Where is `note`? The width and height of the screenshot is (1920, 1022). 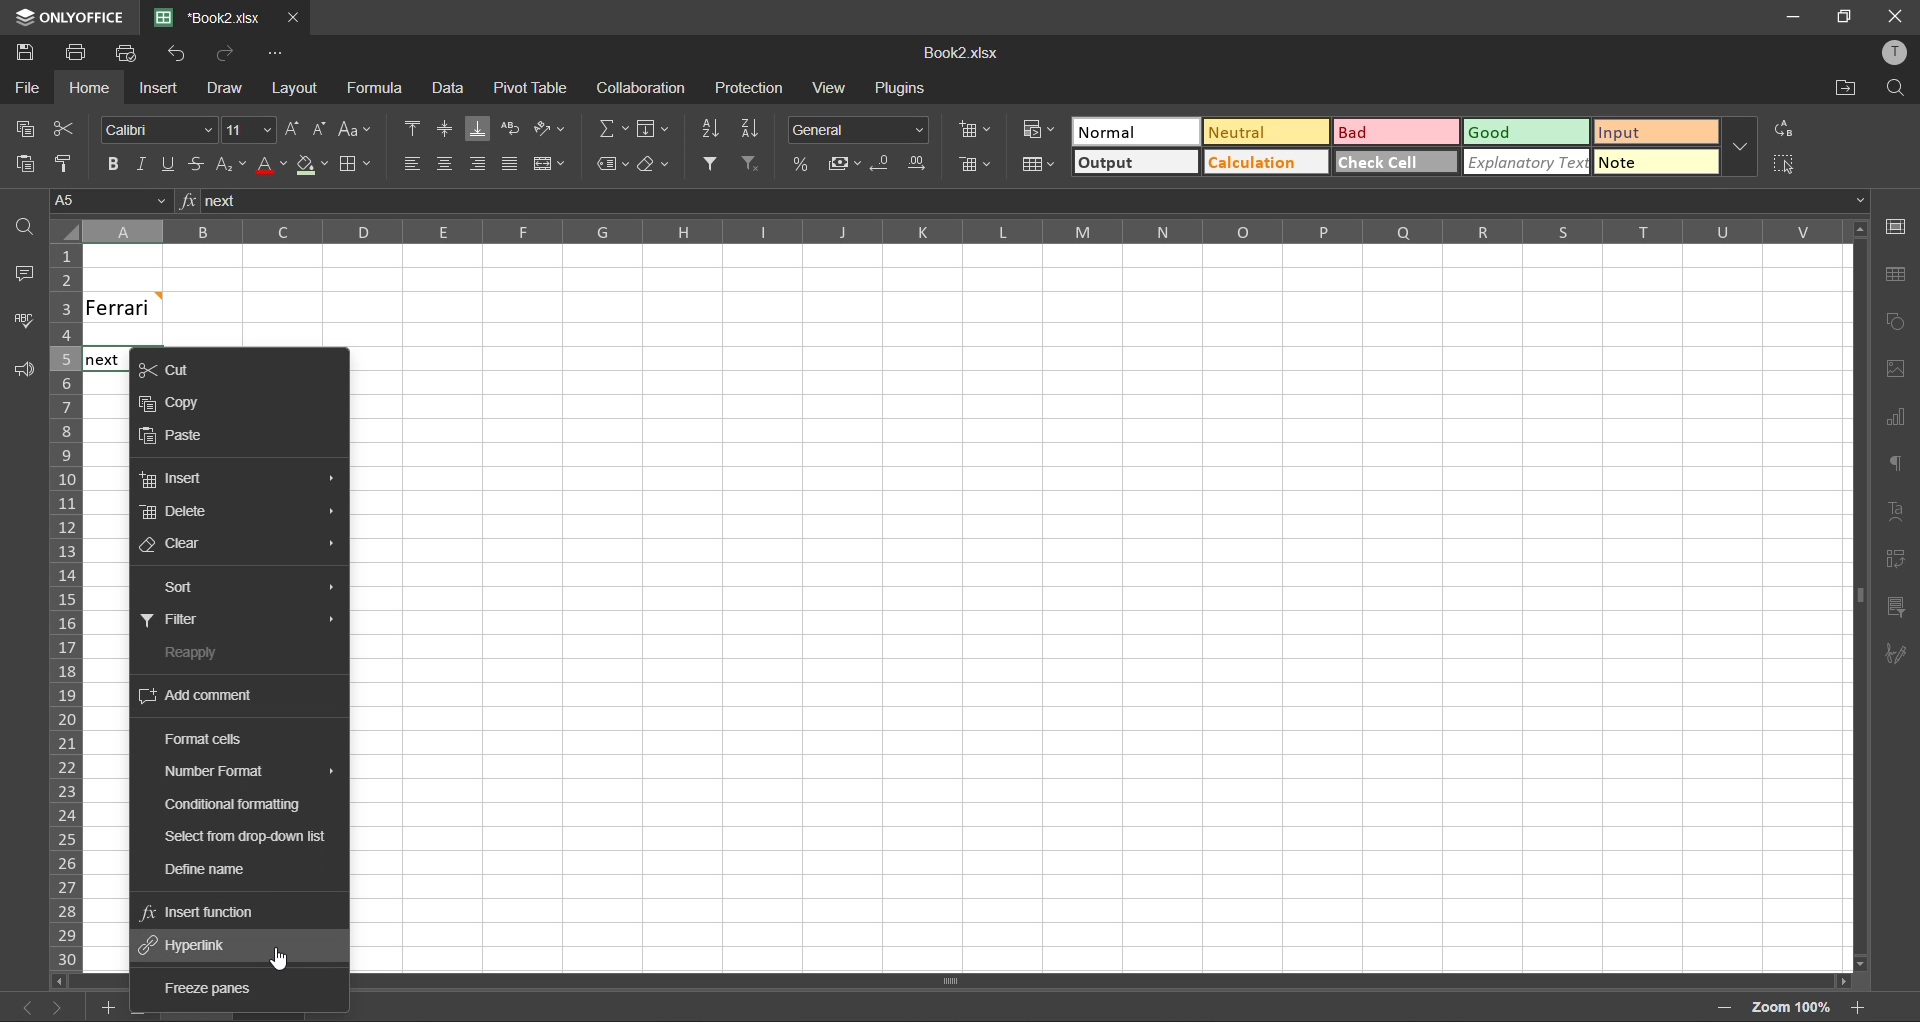
note is located at coordinates (1644, 165).